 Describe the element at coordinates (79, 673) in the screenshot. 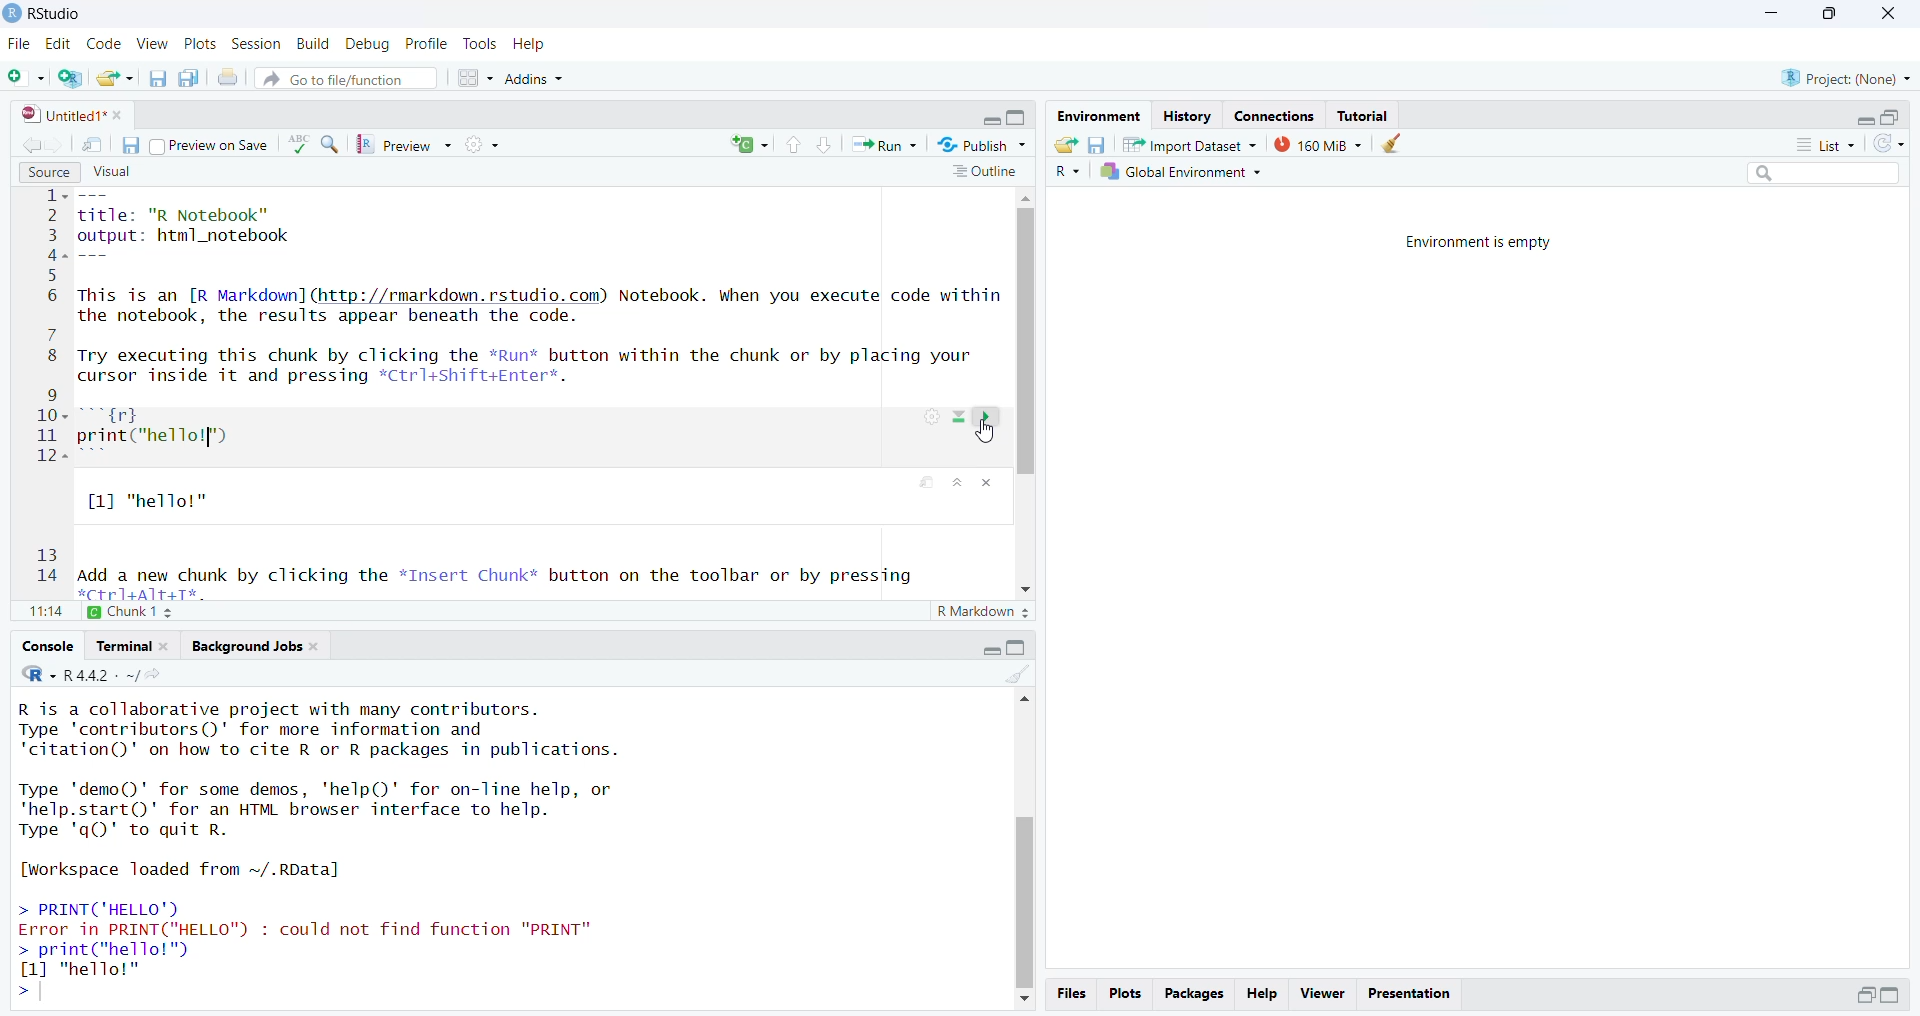

I see `R.4.4.2` at that location.